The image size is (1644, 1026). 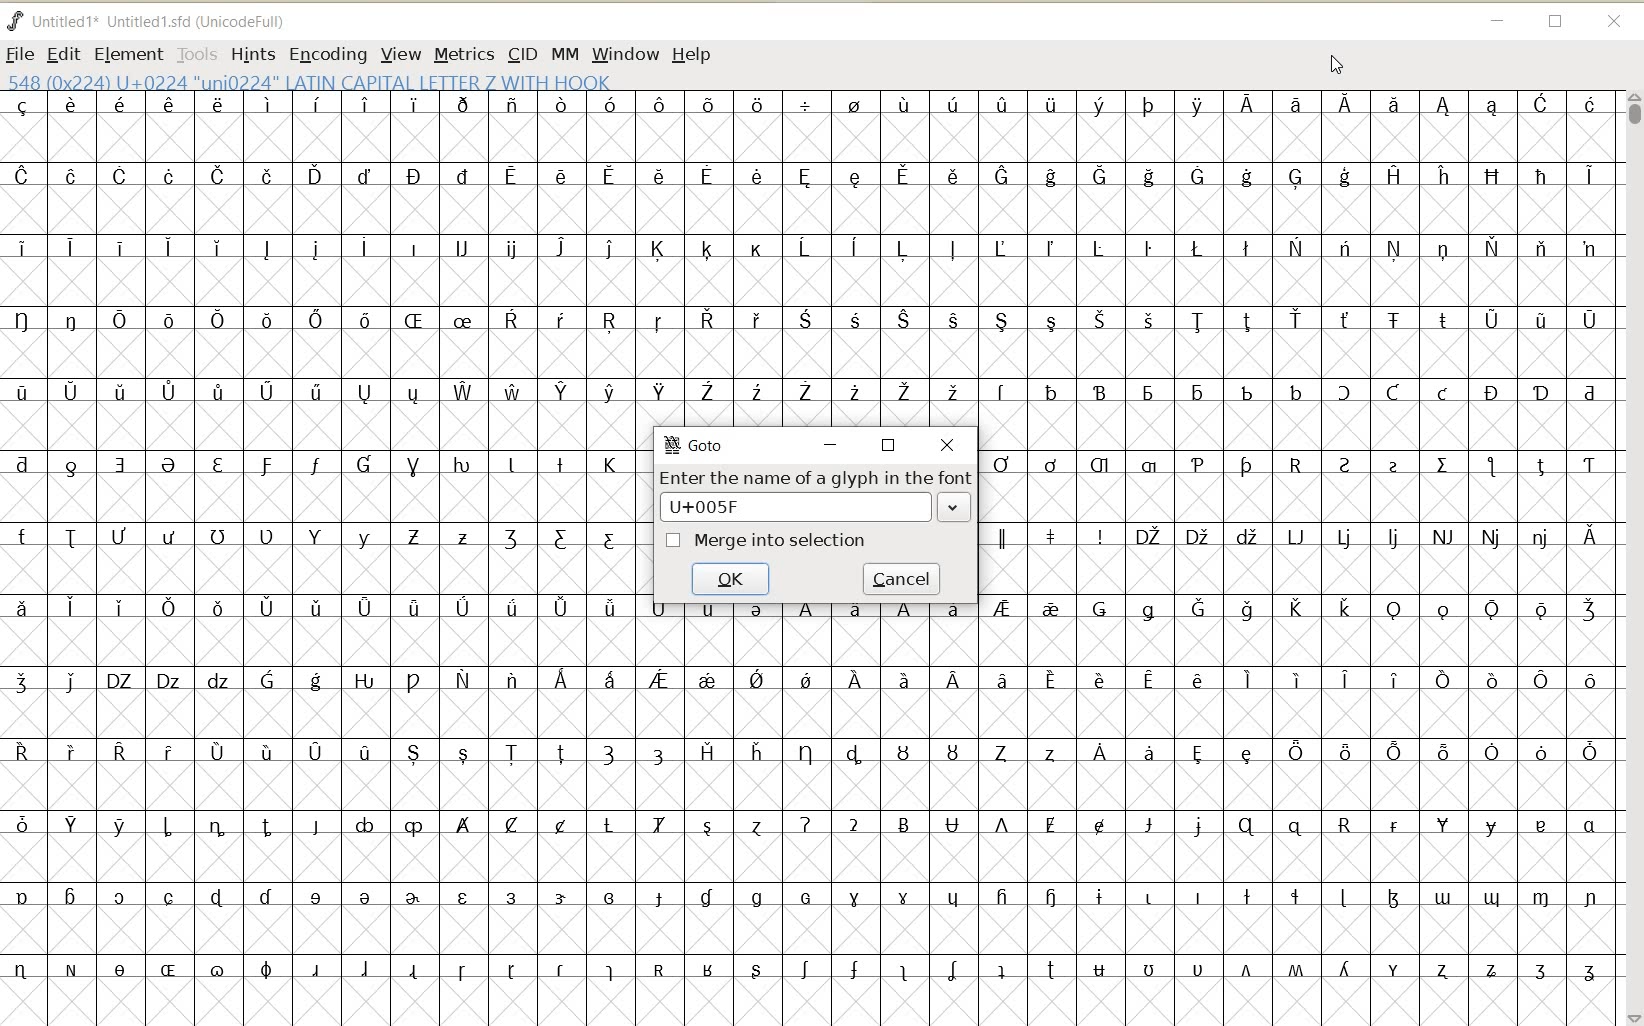 I want to click on merge into selection, so click(x=767, y=541).